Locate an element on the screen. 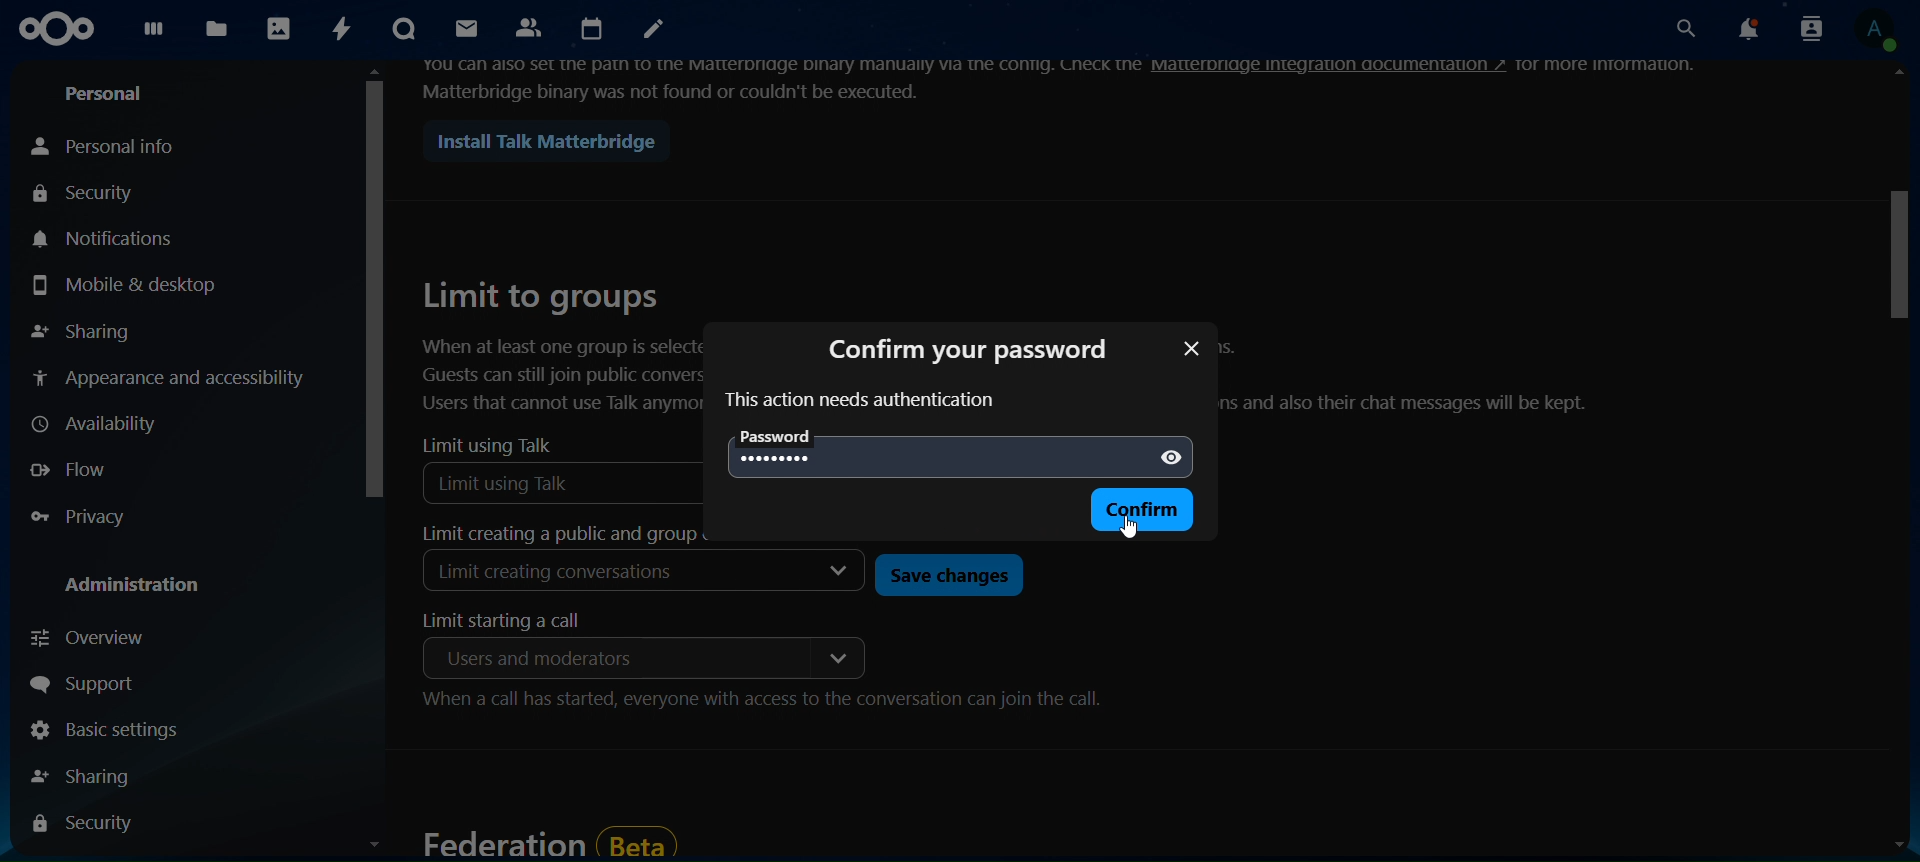 This screenshot has height=862, width=1920. mobile & desktop is located at coordinates (125, 286).